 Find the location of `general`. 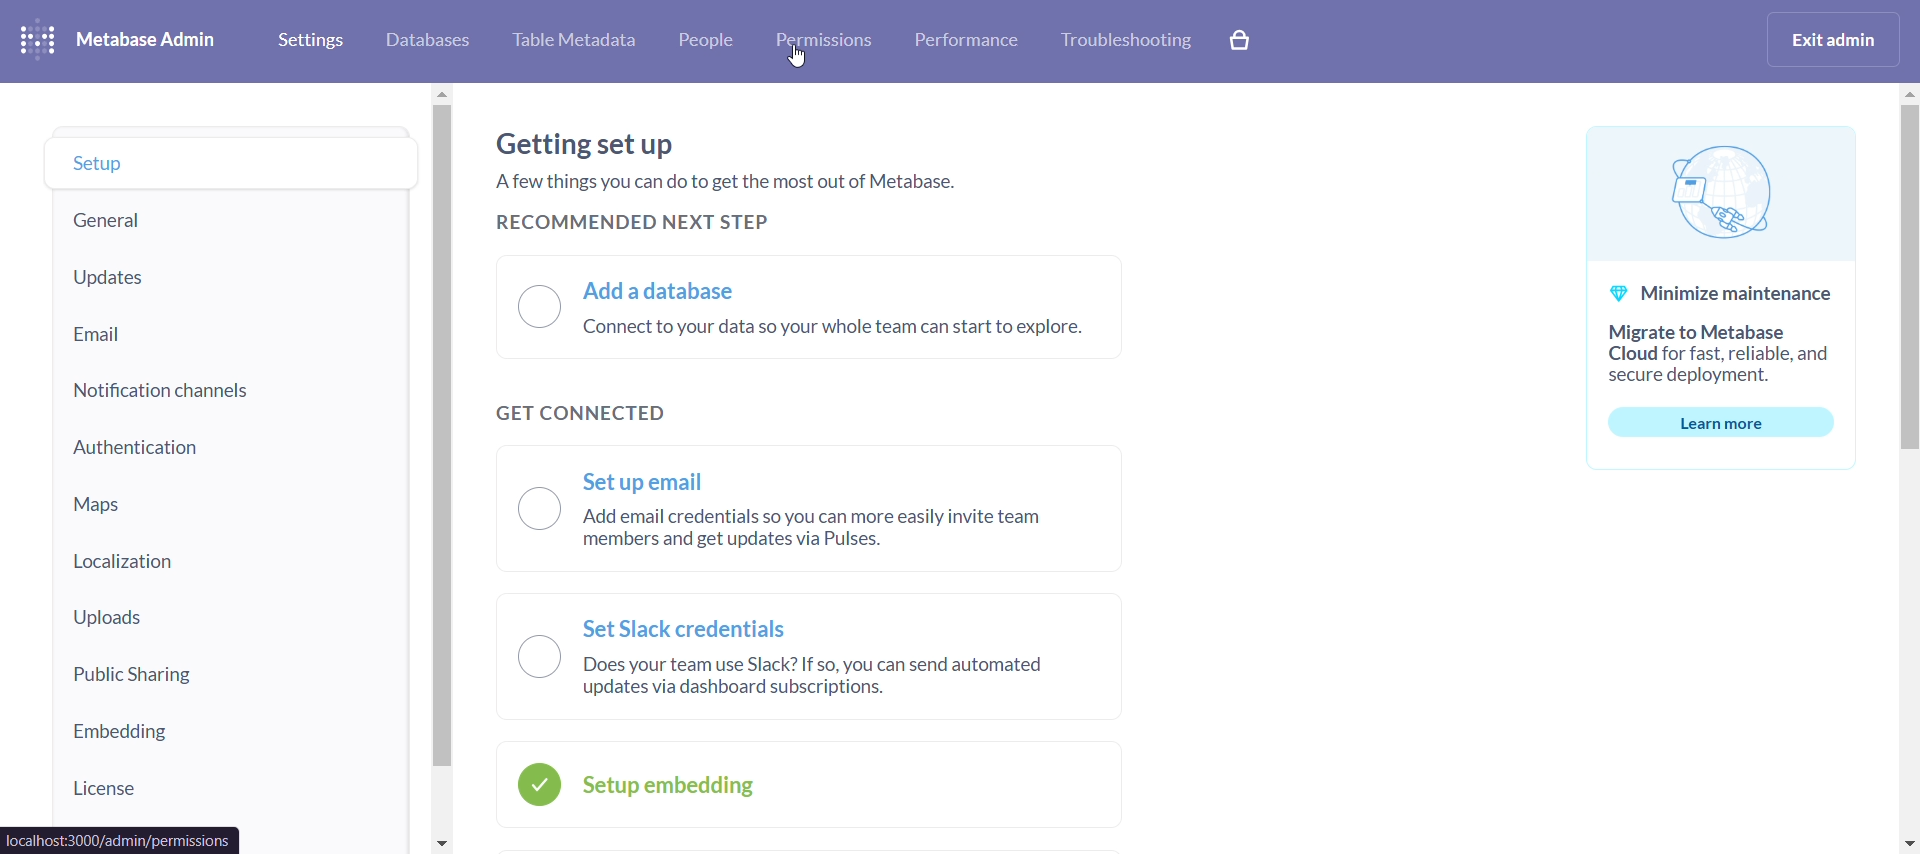

general is located at coordinates (226, 218).